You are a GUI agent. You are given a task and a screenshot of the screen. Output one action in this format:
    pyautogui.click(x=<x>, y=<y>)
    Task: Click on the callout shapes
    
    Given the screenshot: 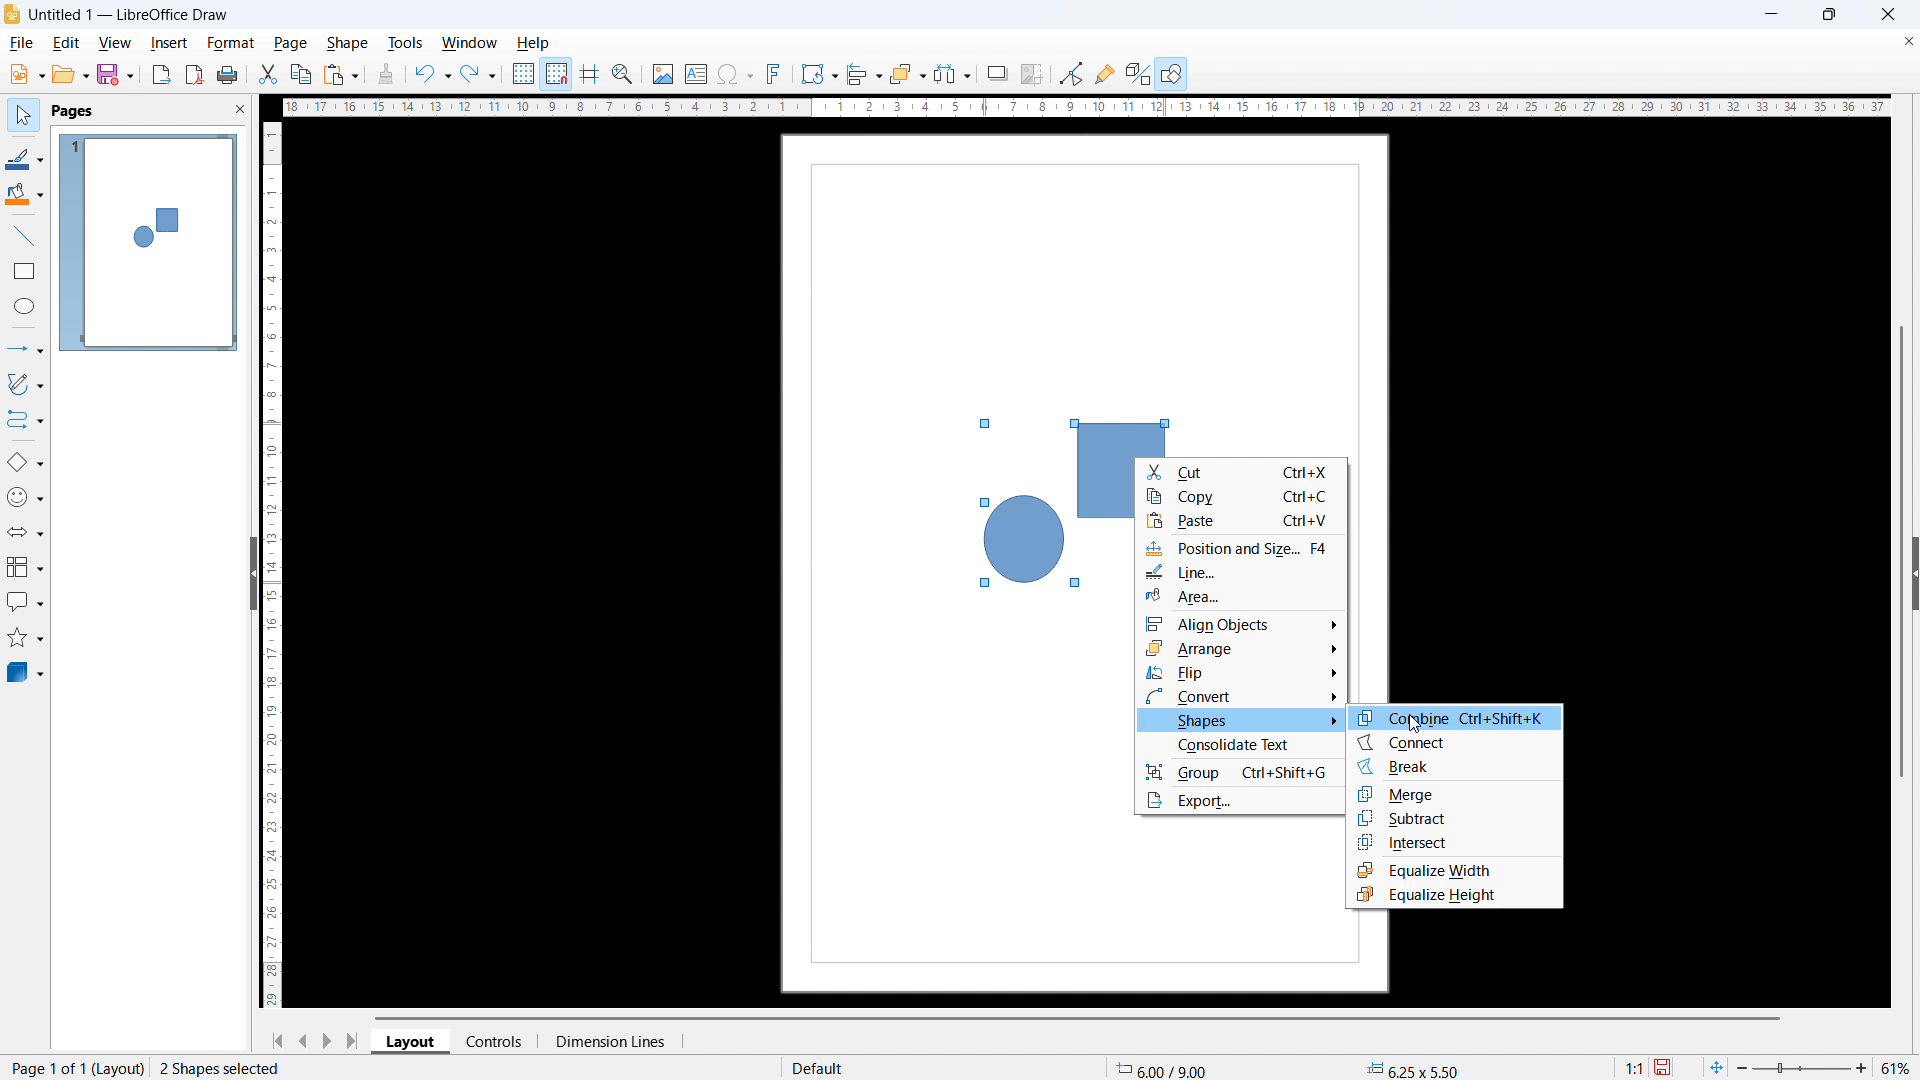 What is the action you would take?
    pyautogui.click(x=24, y=602)
    